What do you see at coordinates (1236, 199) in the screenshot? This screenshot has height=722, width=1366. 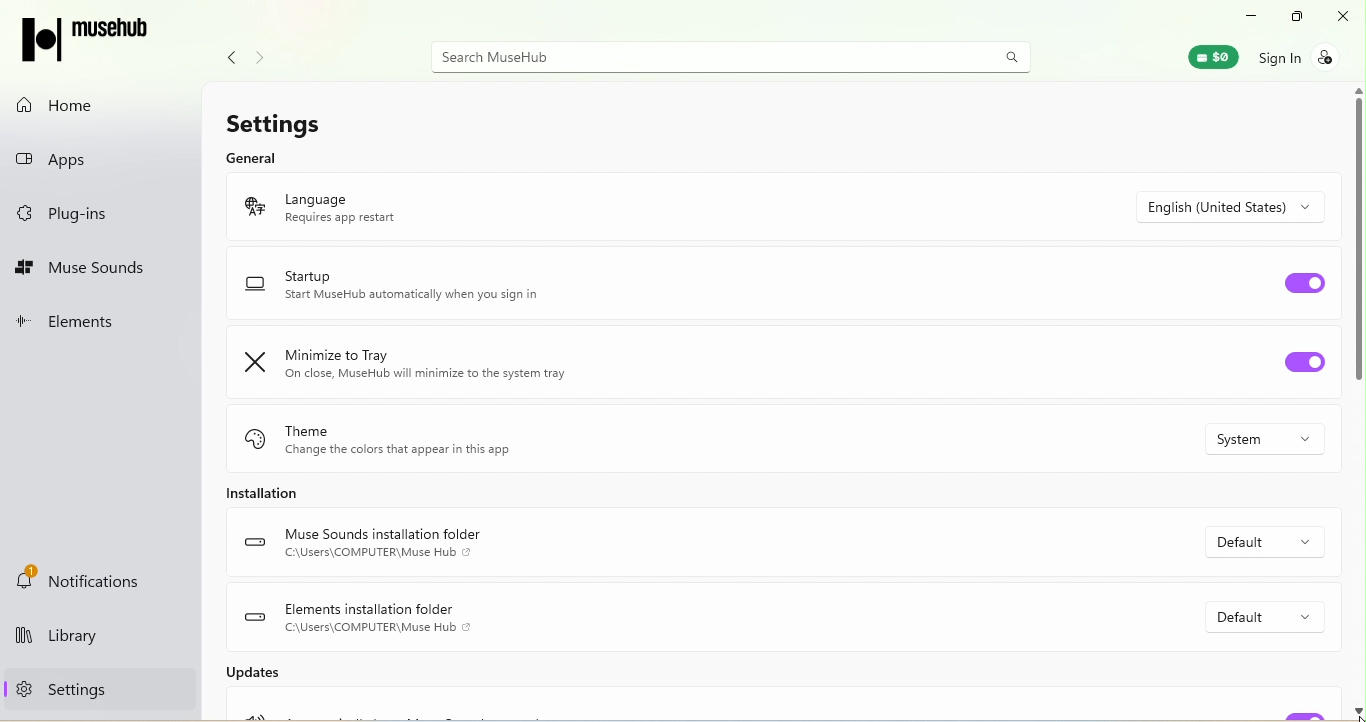 I see `Drop down menu` at bounding box center [1236, 199].